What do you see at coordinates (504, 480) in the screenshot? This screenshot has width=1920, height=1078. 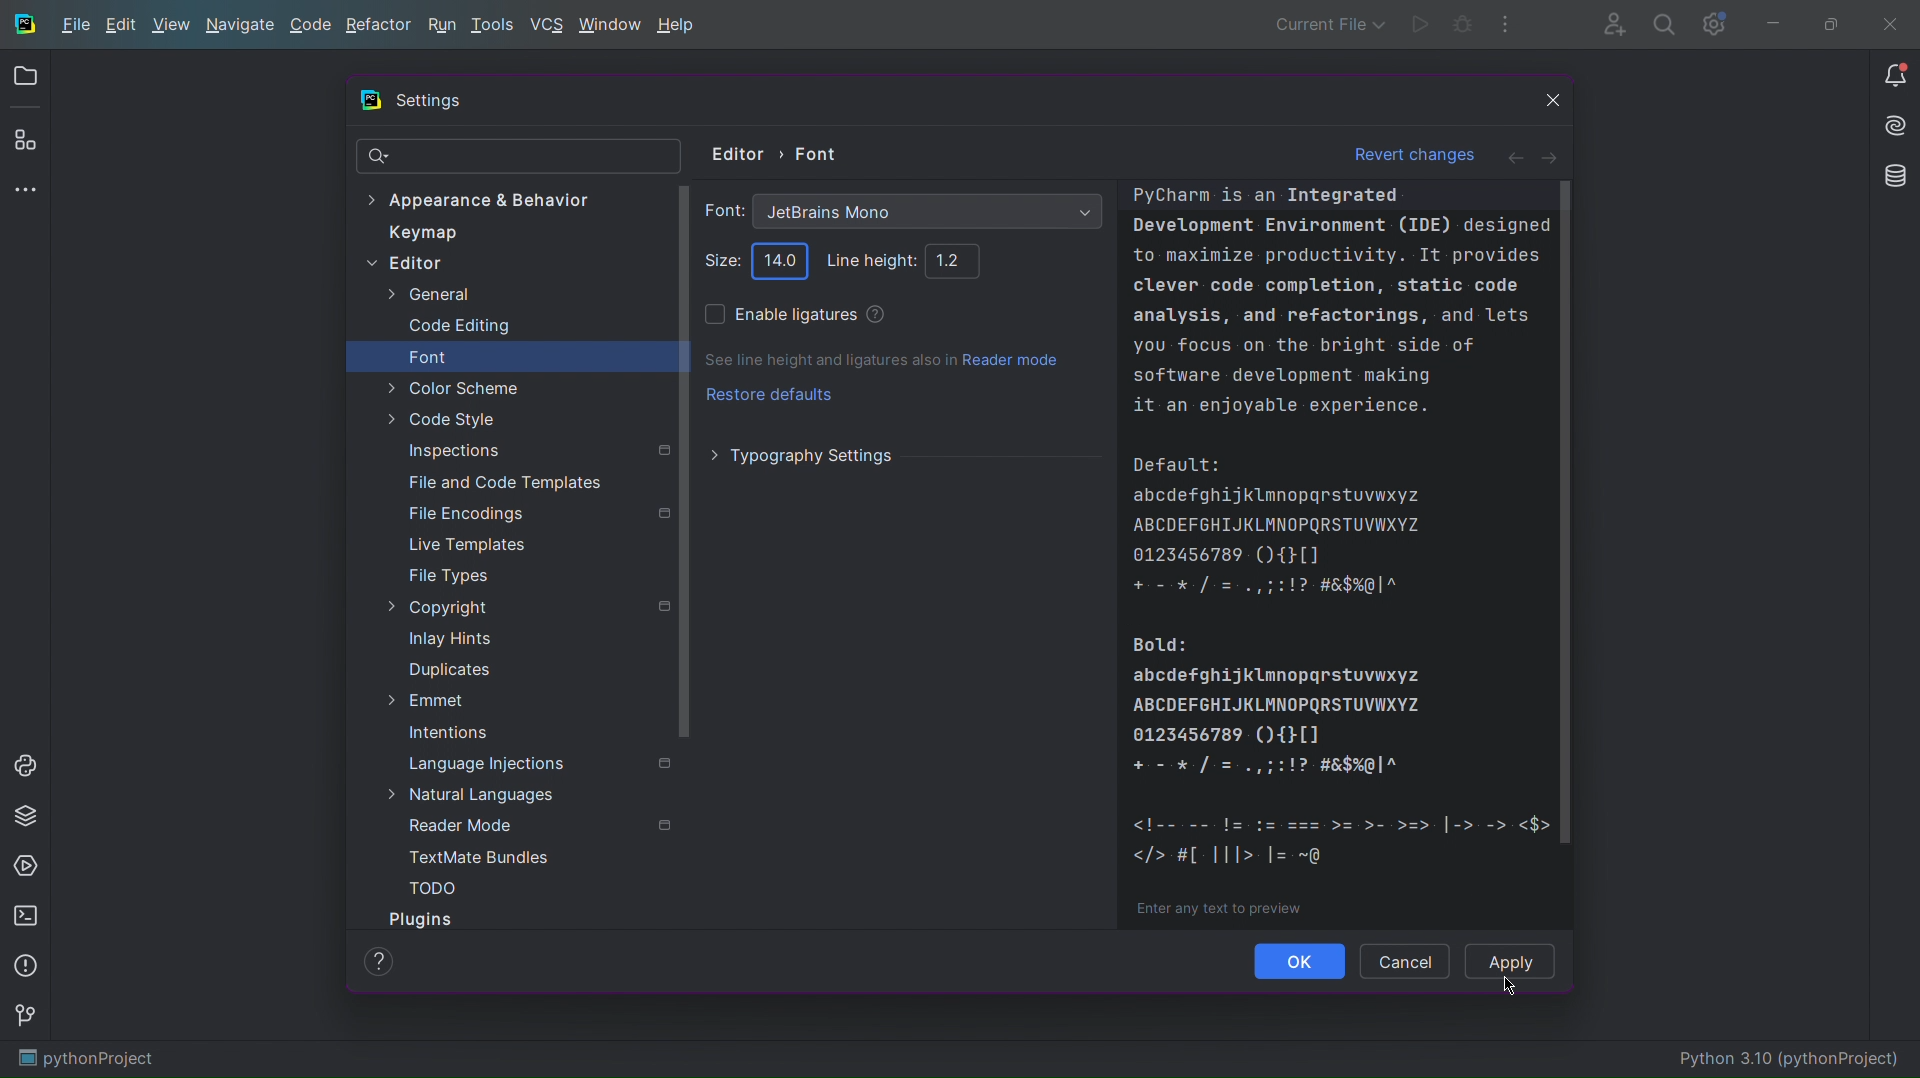 I see `File and Code Templates` at bounding box center [504, 480].